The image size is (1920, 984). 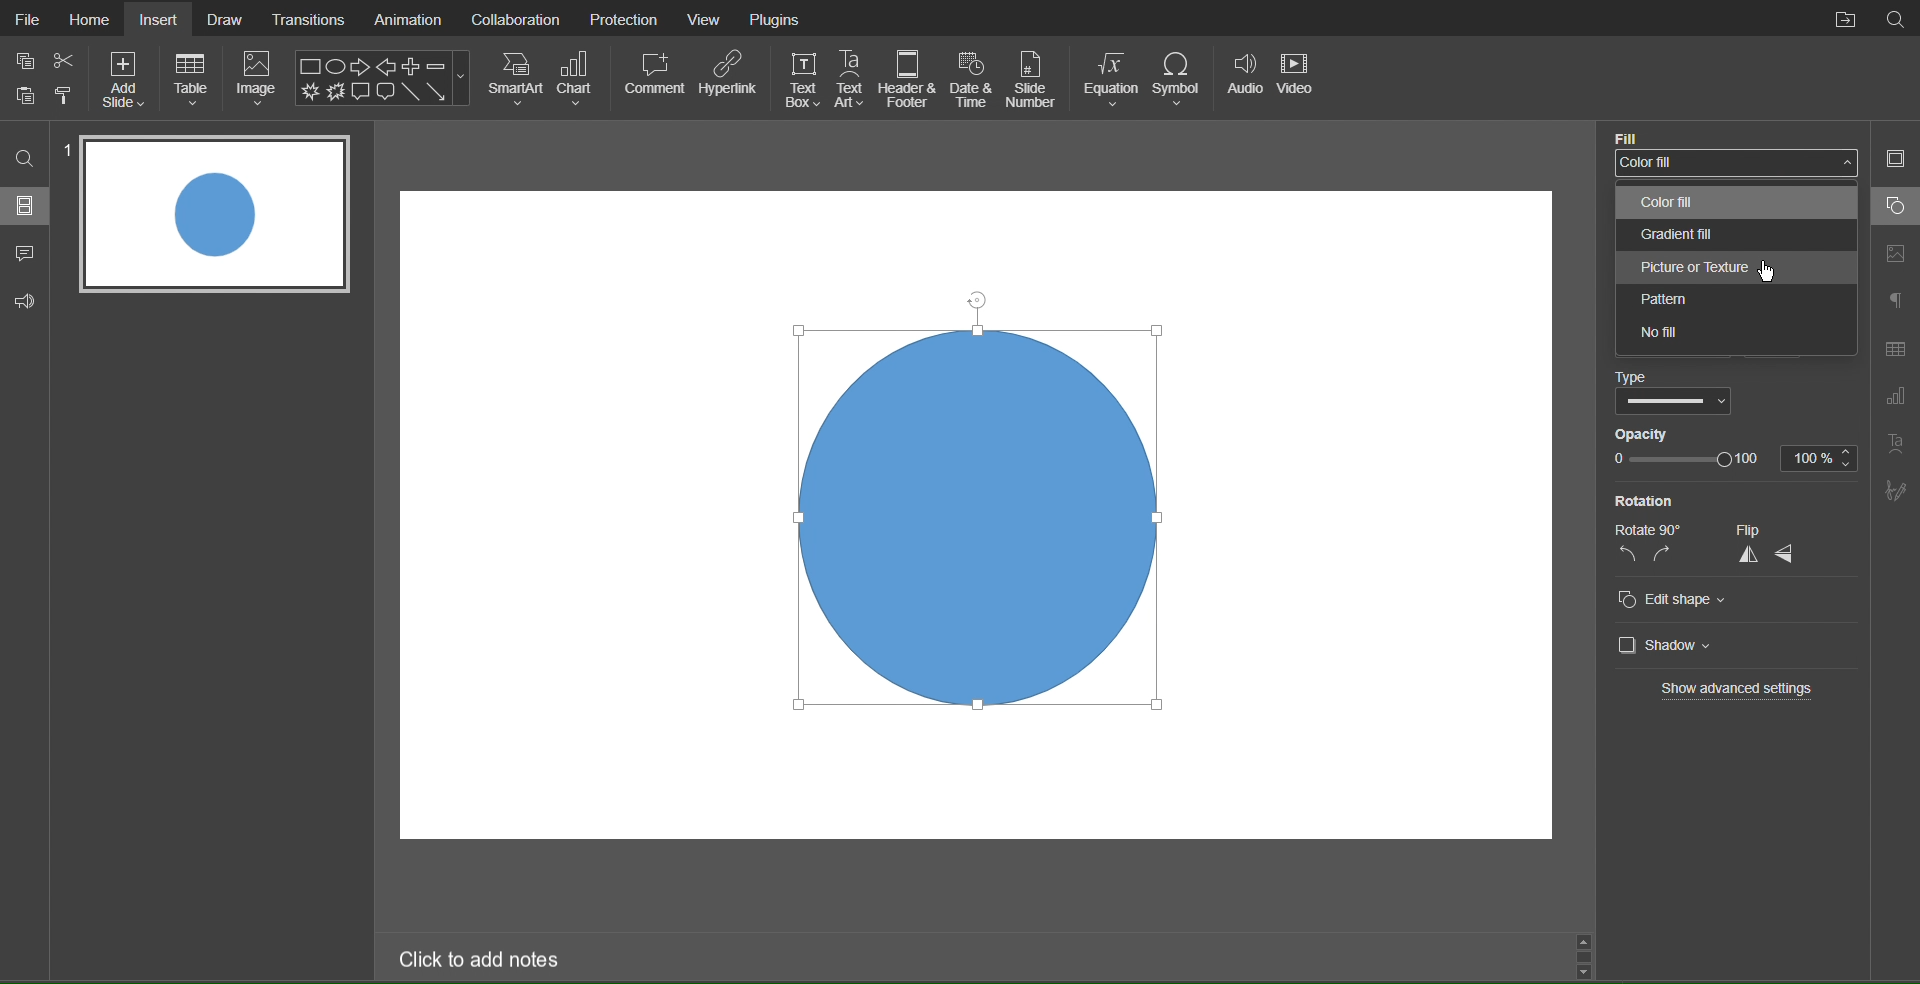 What do you see at coordinates (971, 78) in the screenshot?
I see `Date and Time` at bounding box center [971, 78].